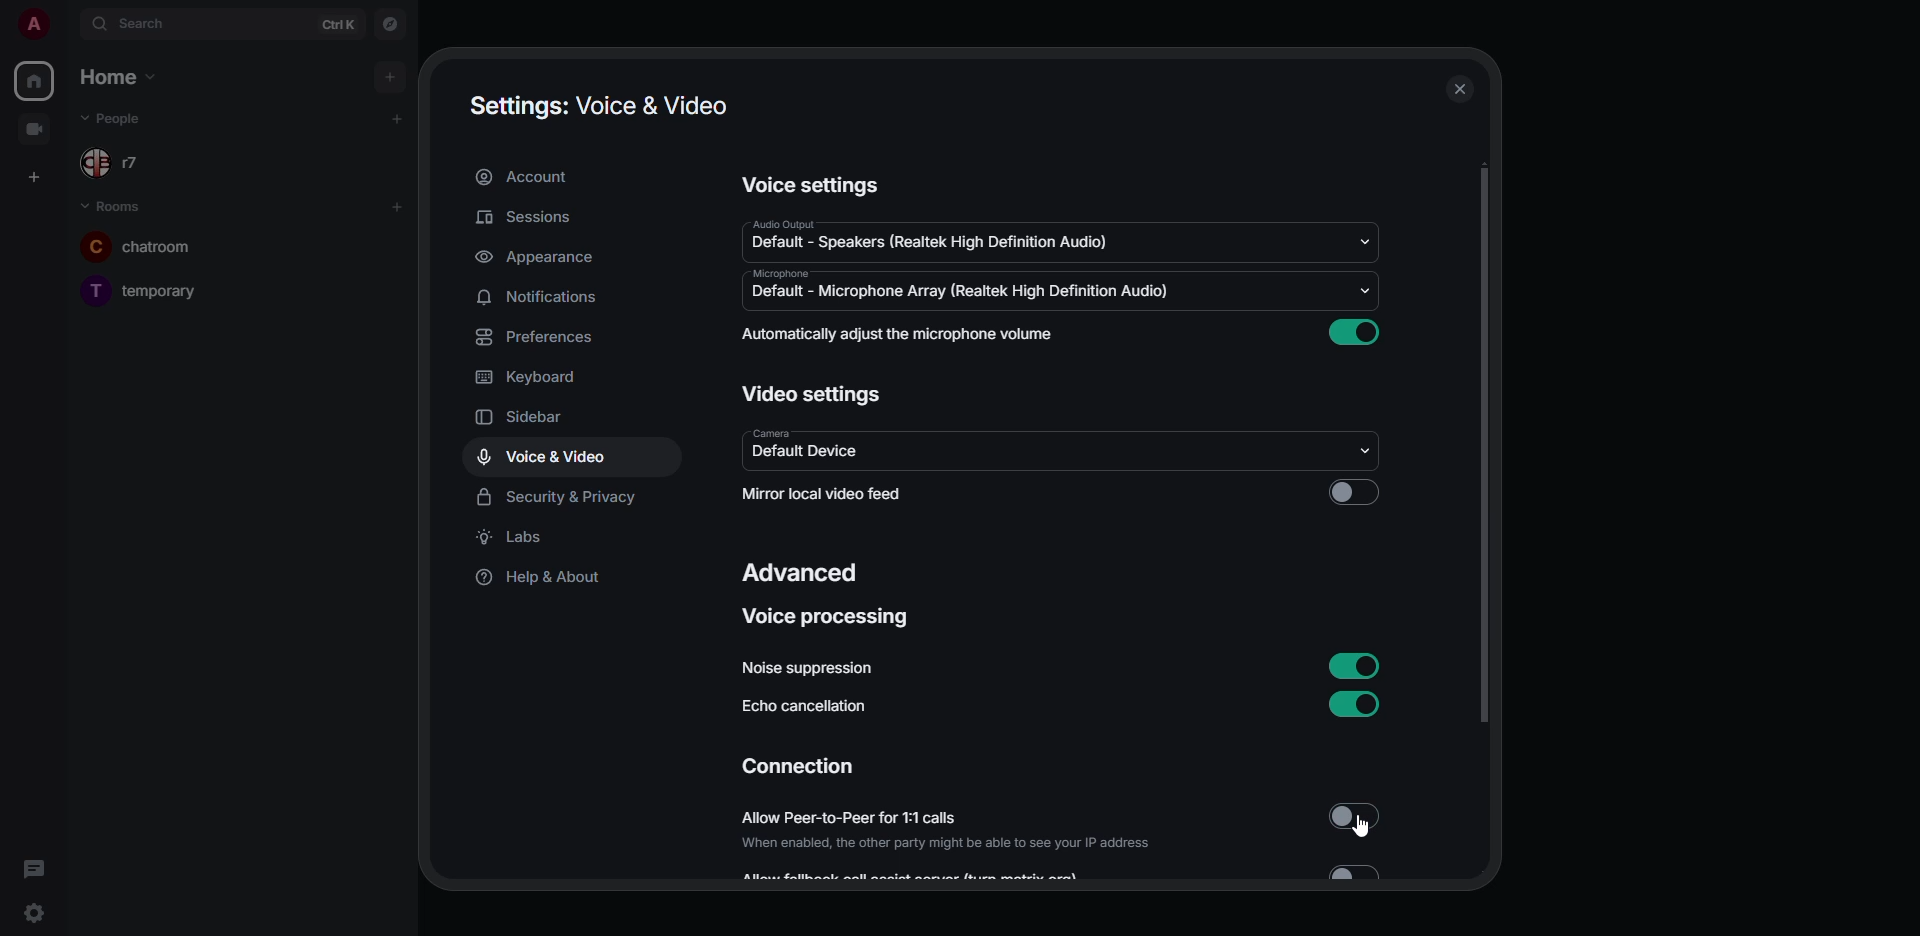 The height and width of the screenshot is (936, 1920). What do you see at coordinates (1362, 294) in the screenshot?
I see `drop down` at bounding box center [1362, 294].